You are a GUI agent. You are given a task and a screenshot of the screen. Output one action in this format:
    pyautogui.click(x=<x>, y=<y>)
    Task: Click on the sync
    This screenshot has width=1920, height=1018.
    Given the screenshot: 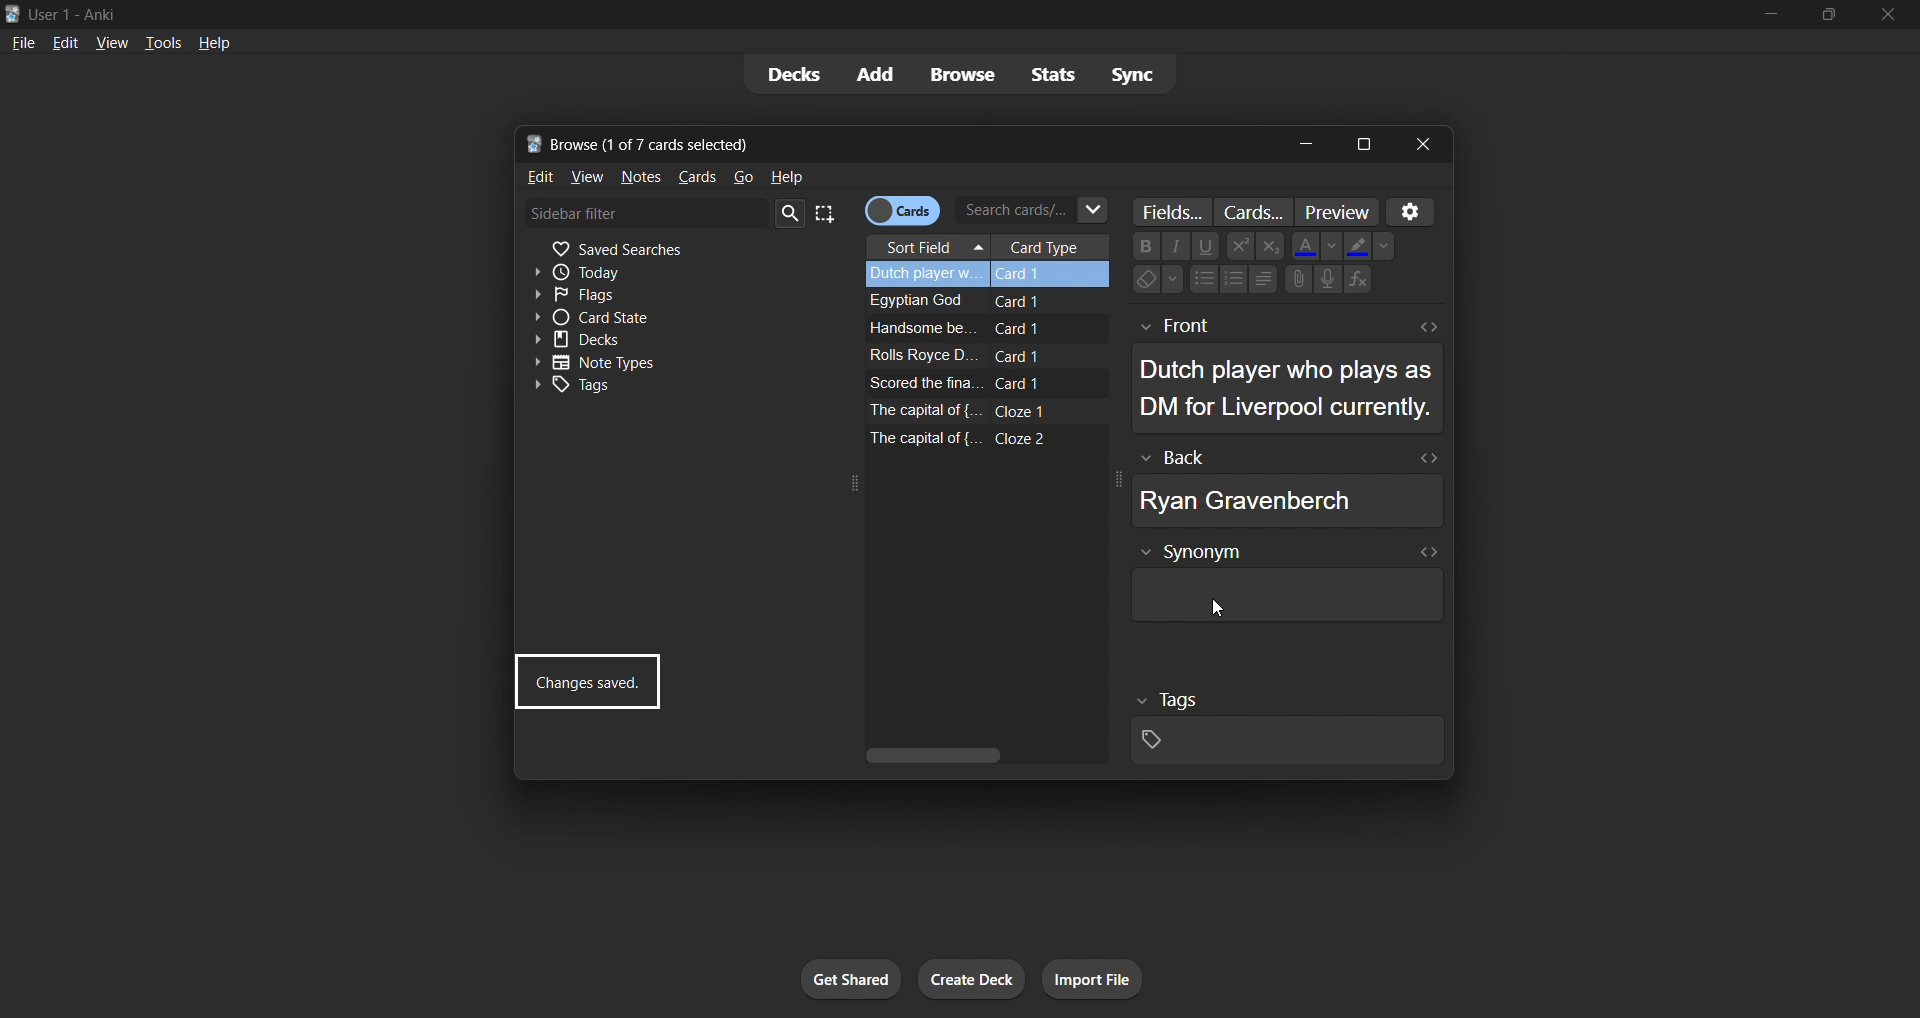 What is the action you would take?
    pyautogui.click(x=1138, y=73)
    